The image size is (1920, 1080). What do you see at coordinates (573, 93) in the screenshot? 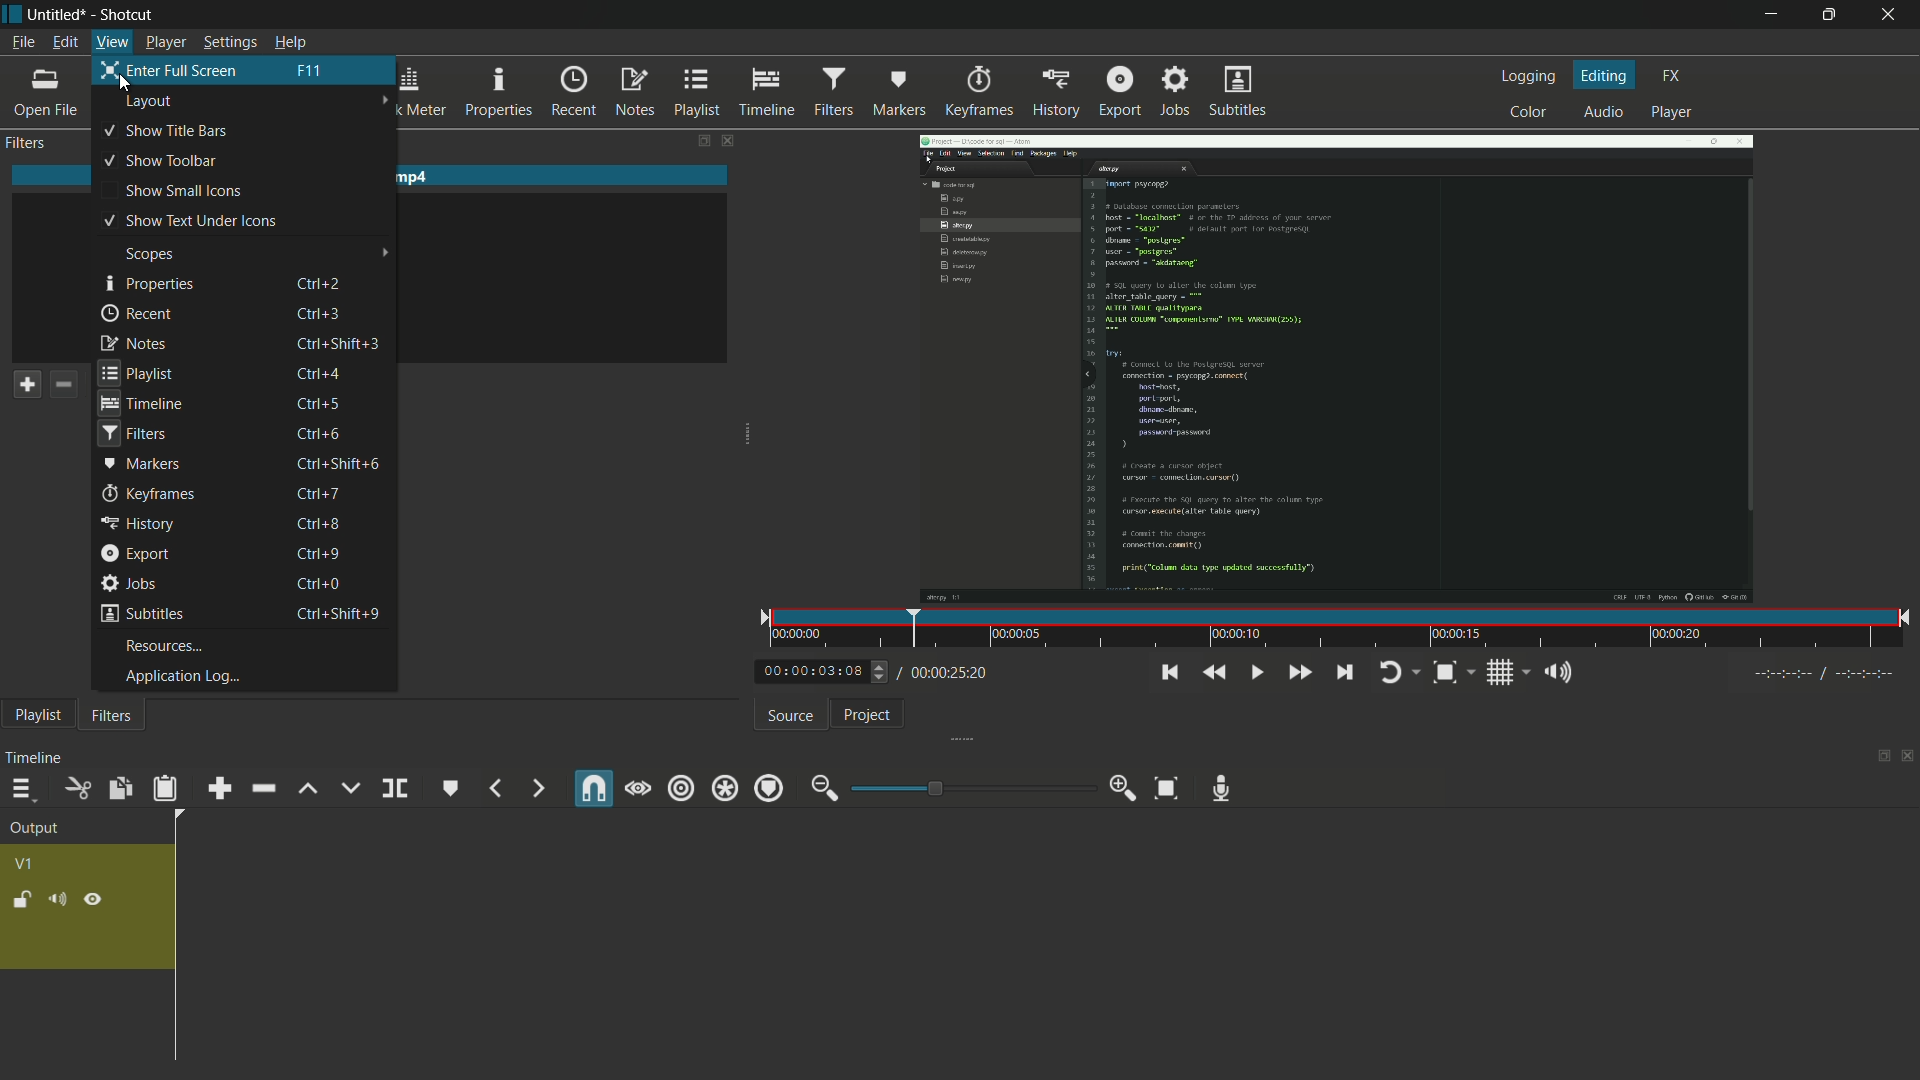
I see `recent` at bounding box center [573, 93].